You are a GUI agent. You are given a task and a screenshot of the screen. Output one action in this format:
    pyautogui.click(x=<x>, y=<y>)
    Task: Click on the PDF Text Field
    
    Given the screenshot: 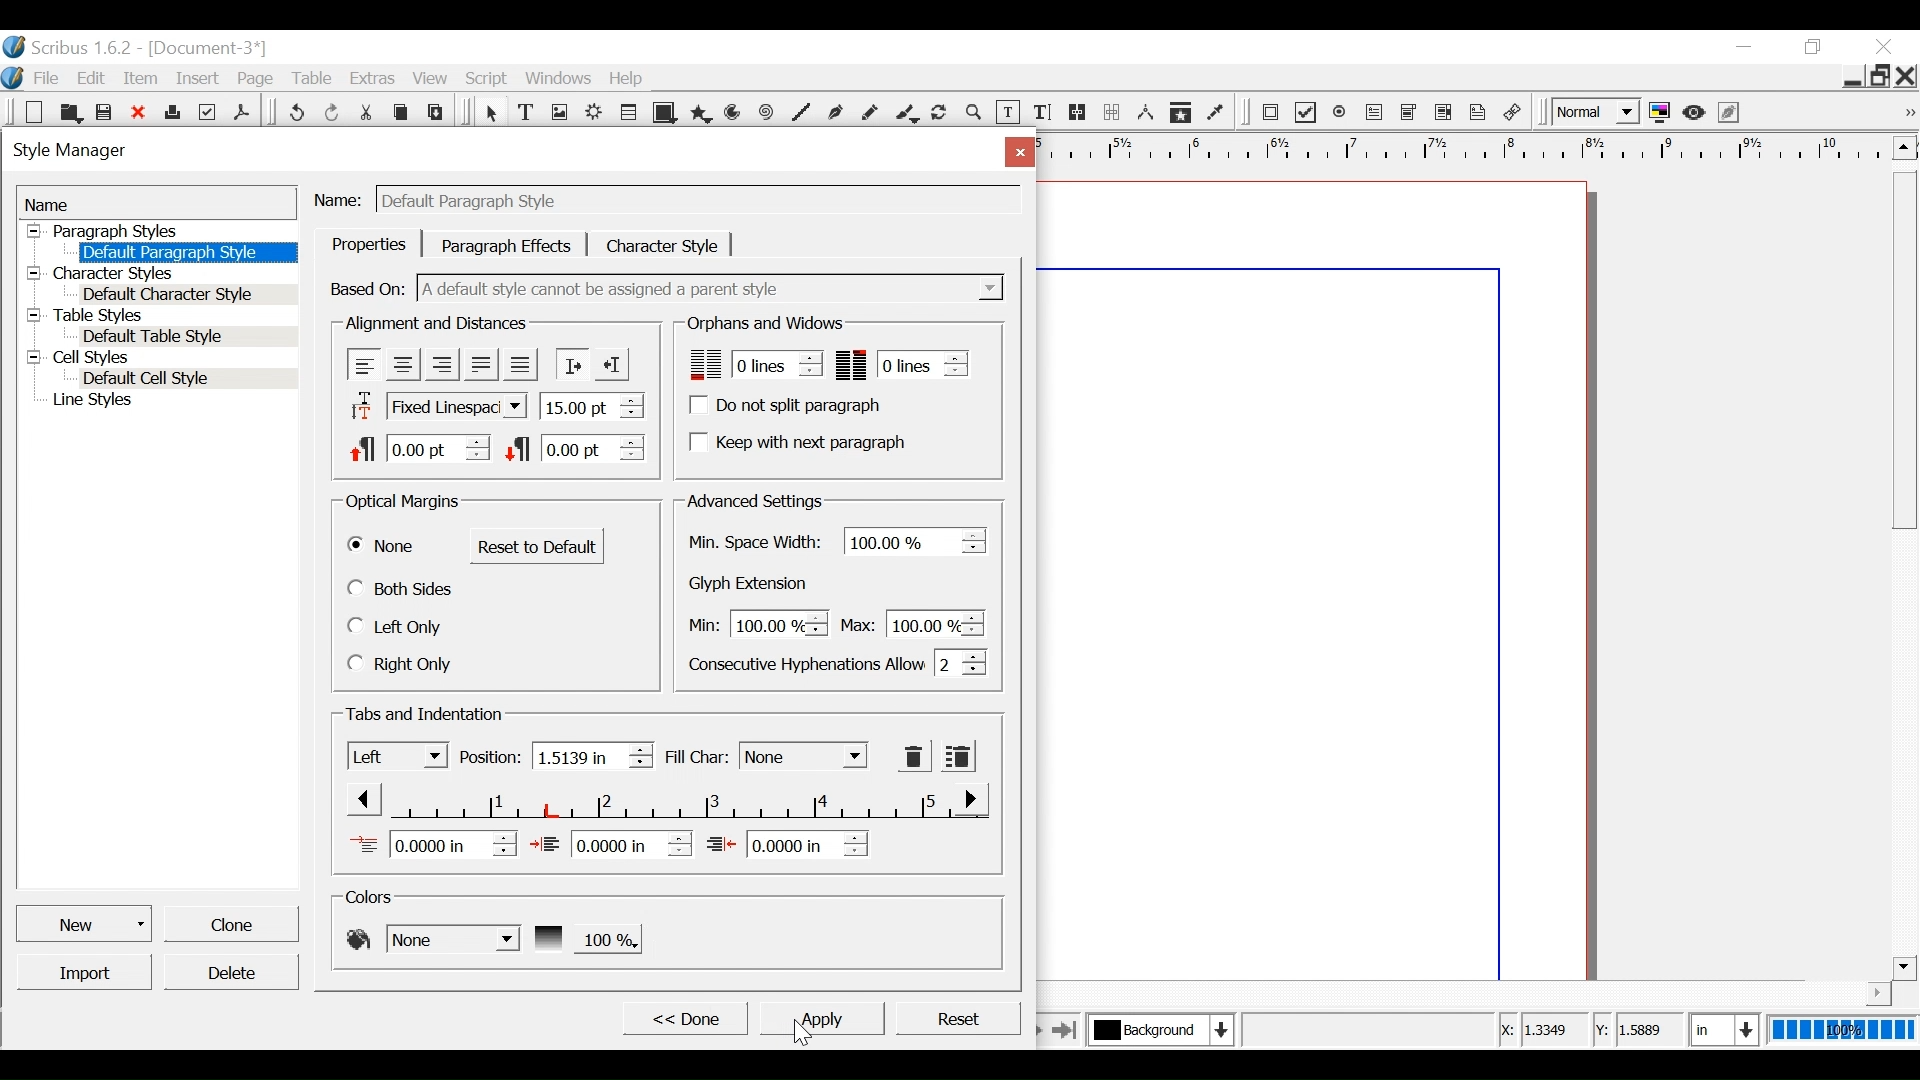 What is the action you would take?
    pyautogui.click(x=1375, y=113)
    